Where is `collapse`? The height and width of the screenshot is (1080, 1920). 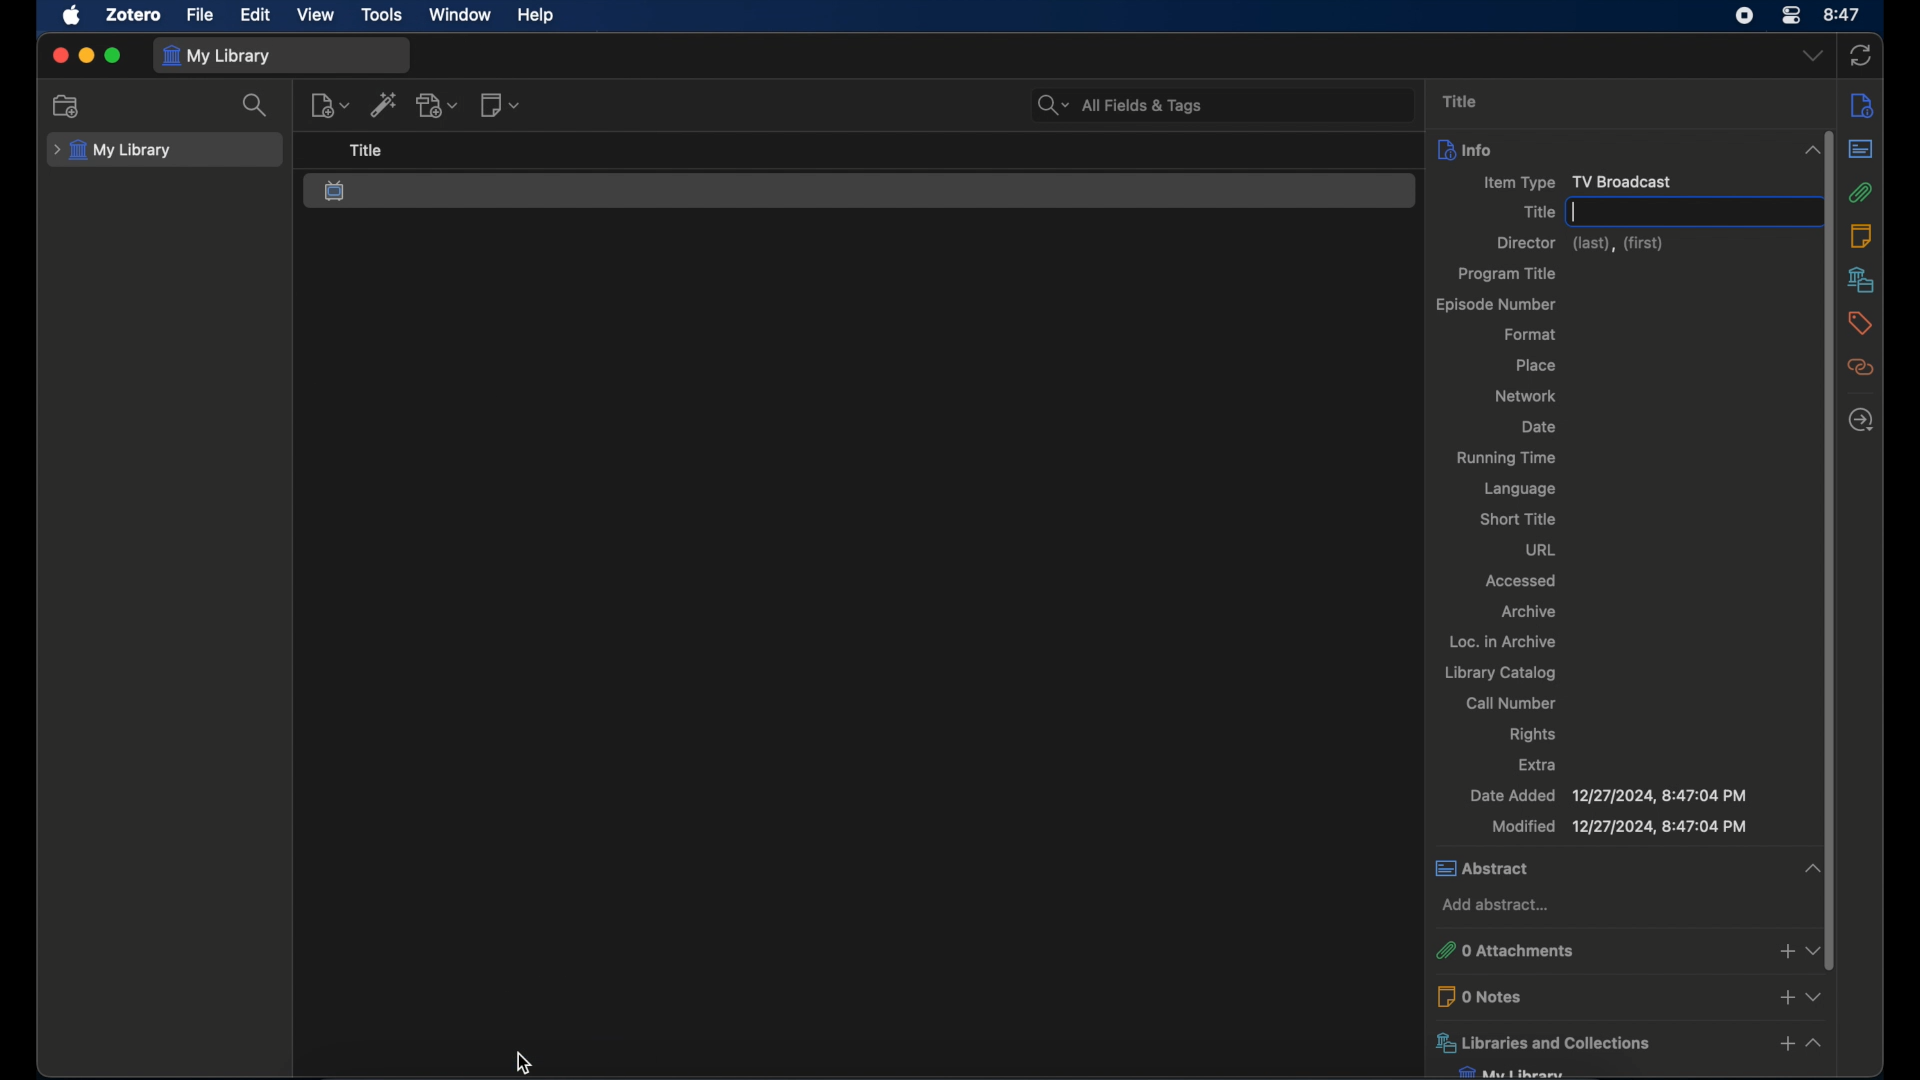 collapse is located at coordinates (1818, 1044).